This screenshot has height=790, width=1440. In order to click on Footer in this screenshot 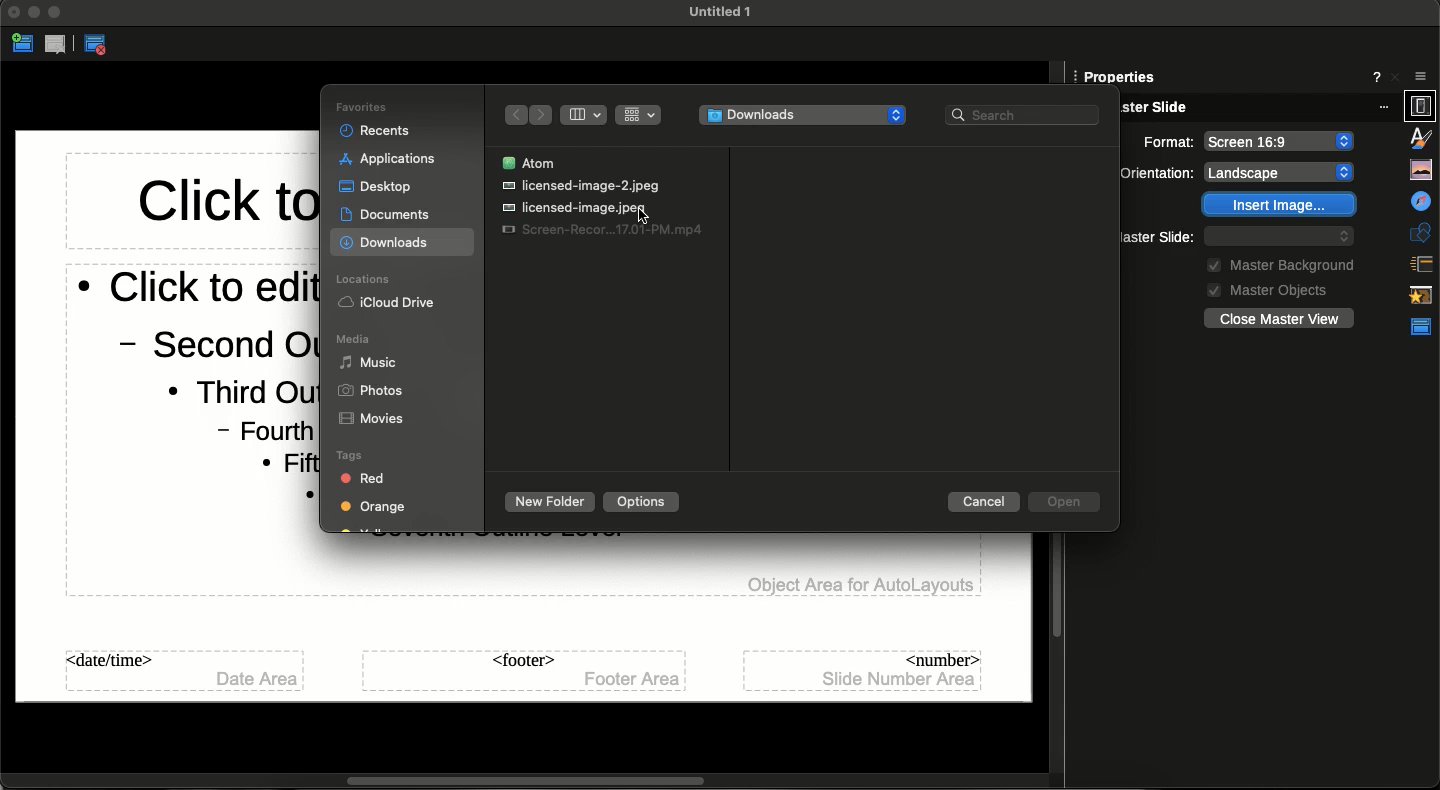, I will do `click(525, 670)`.